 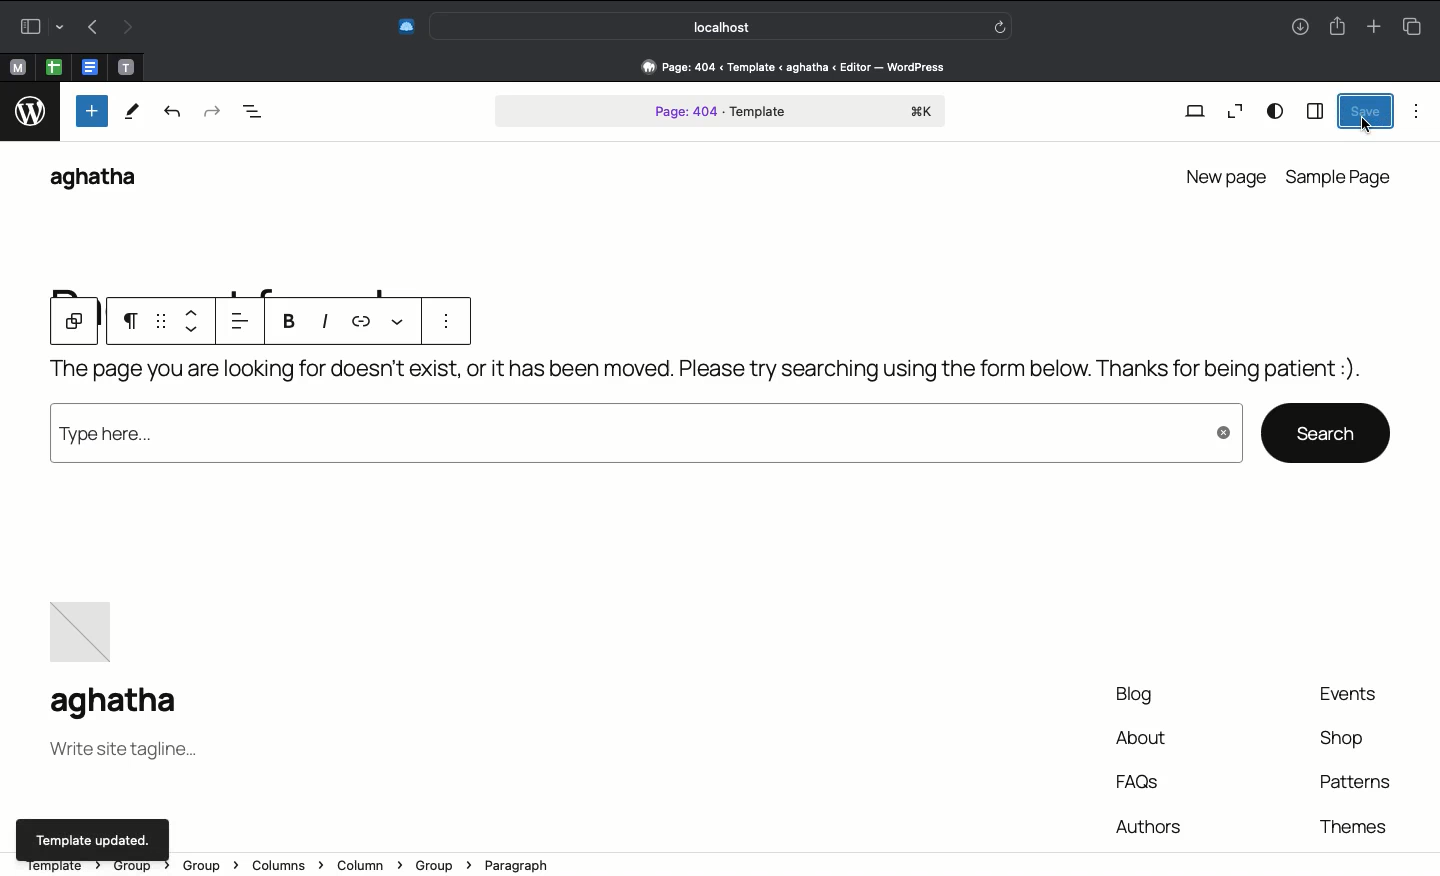 What do you see at coordinates (74, 323) in the screenshot?
I see `Group` at bounding box center [74, 323].